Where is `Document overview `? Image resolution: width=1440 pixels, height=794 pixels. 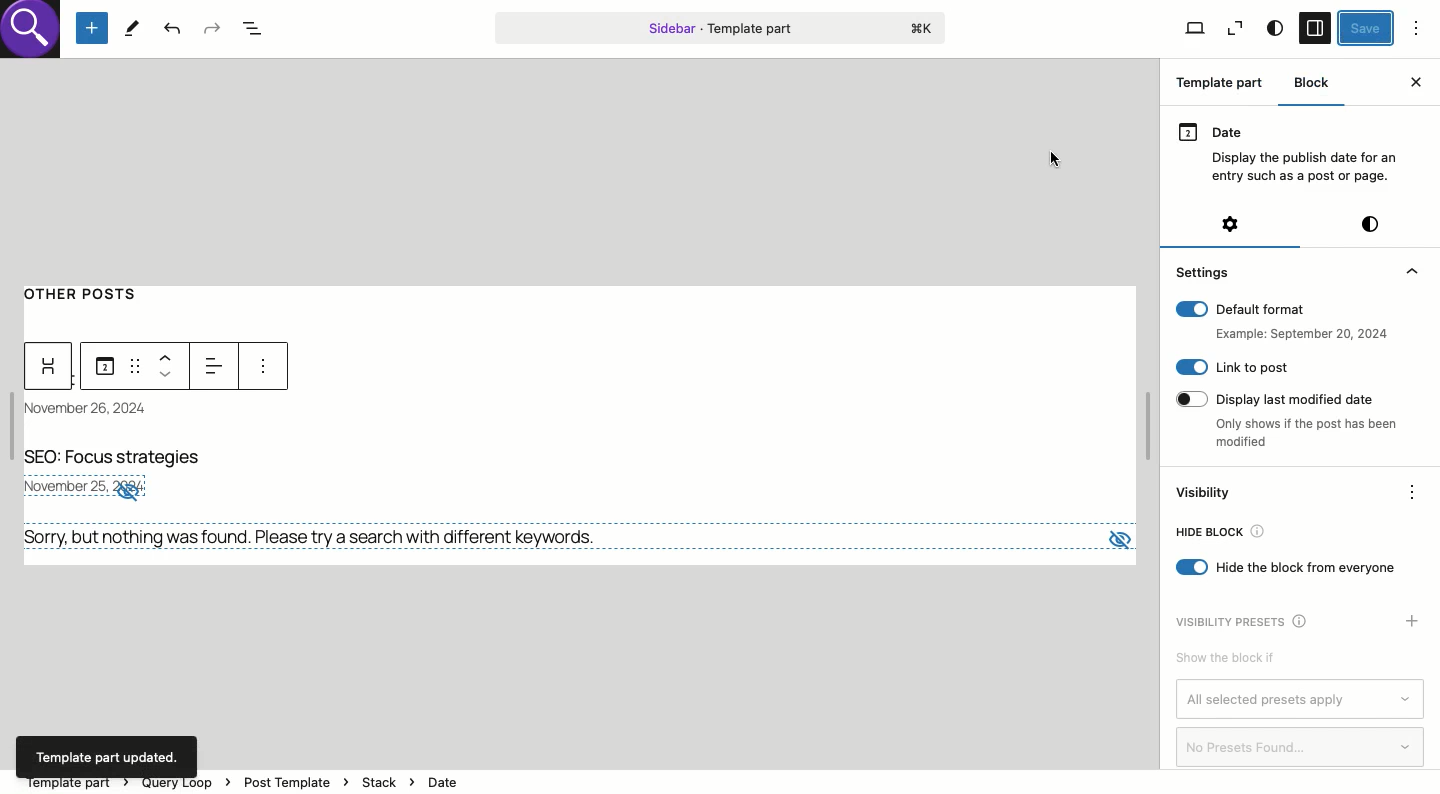
Document overview  is located at coordinates (259, 30).